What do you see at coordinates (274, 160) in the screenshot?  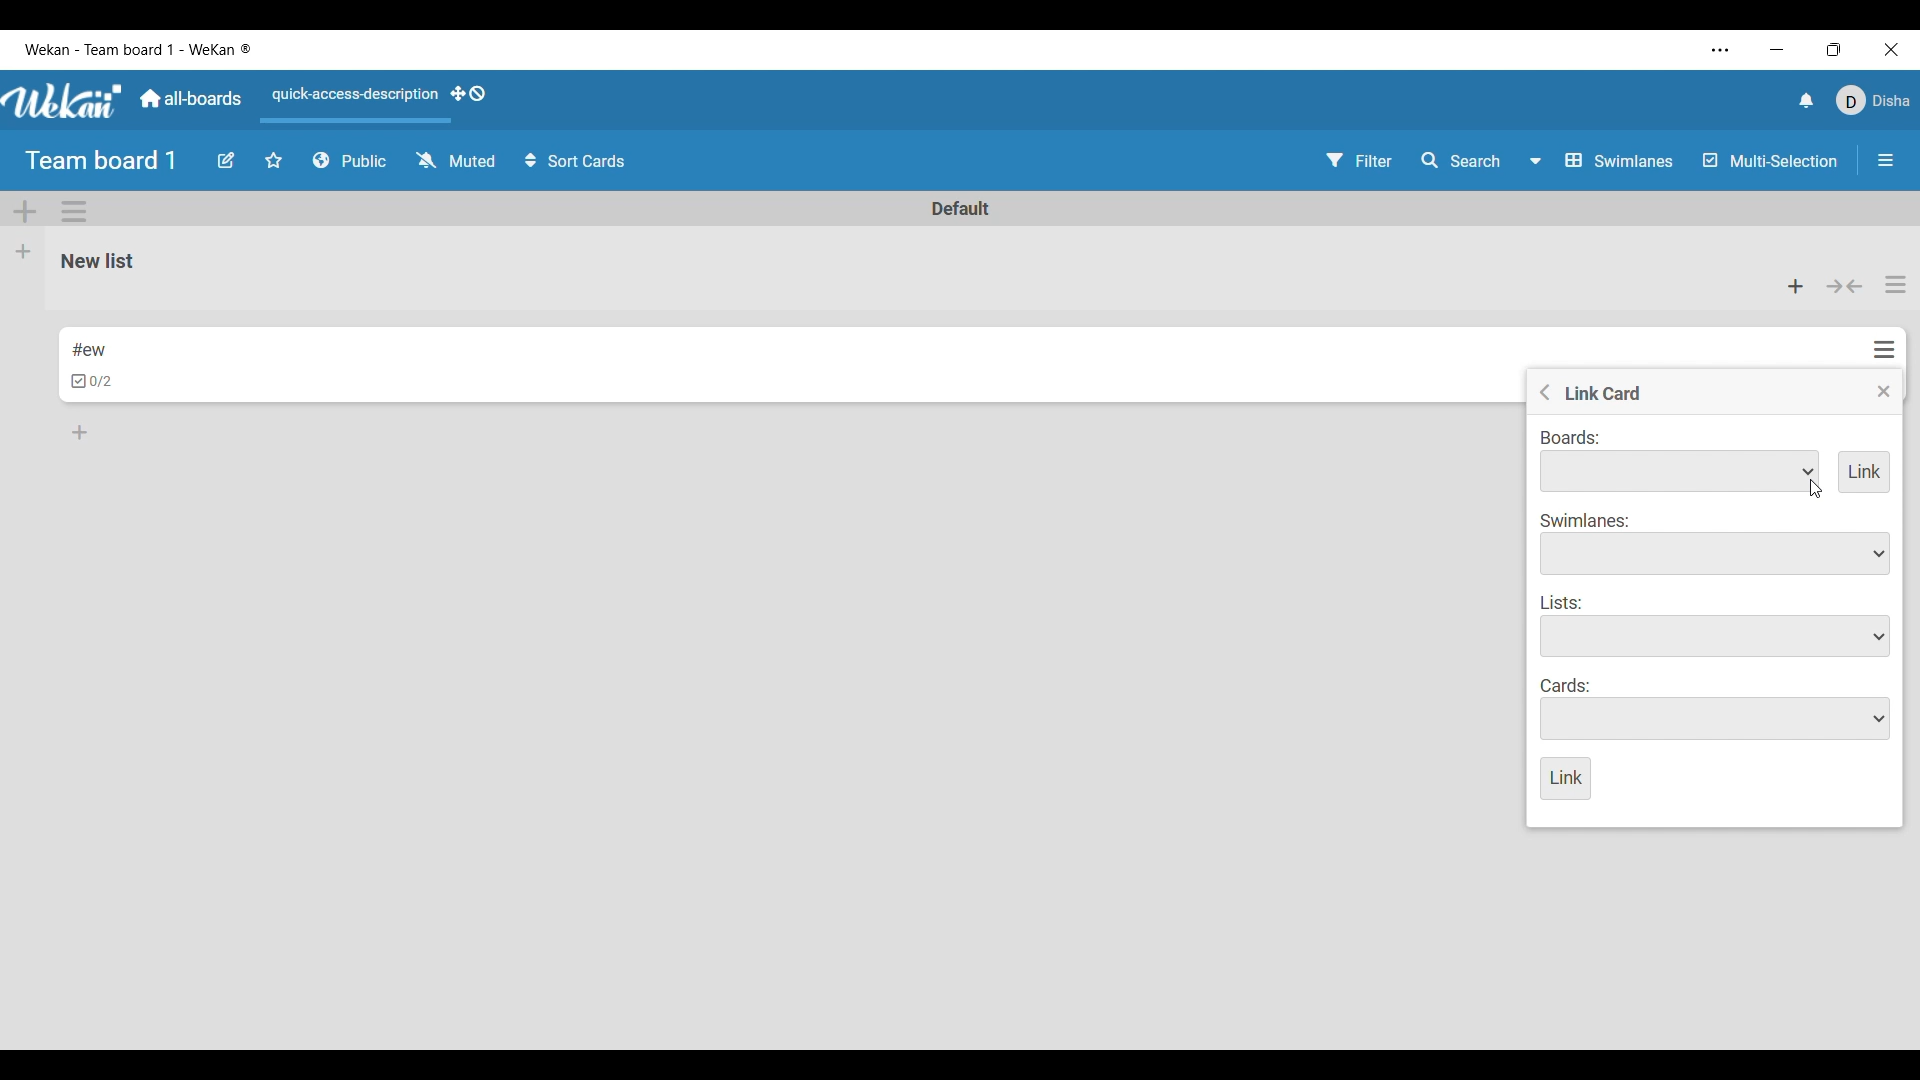 I see `Star board` at bounding box center [274, 160].